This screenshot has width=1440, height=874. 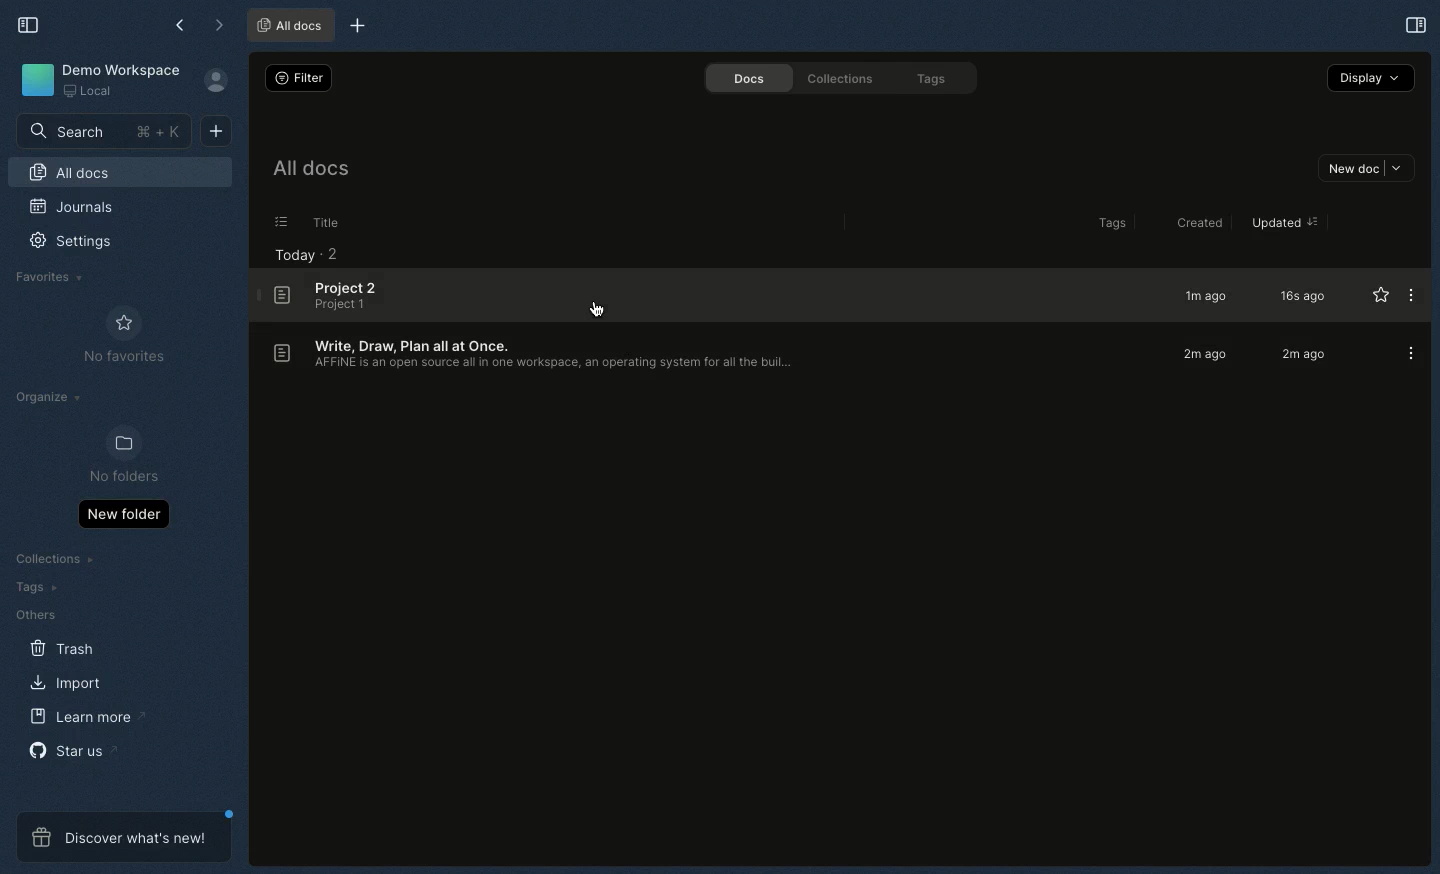 What do you see at coordinates (69, 243) in the screenshot?
I see `Settings` at bounding box center [69, 243].